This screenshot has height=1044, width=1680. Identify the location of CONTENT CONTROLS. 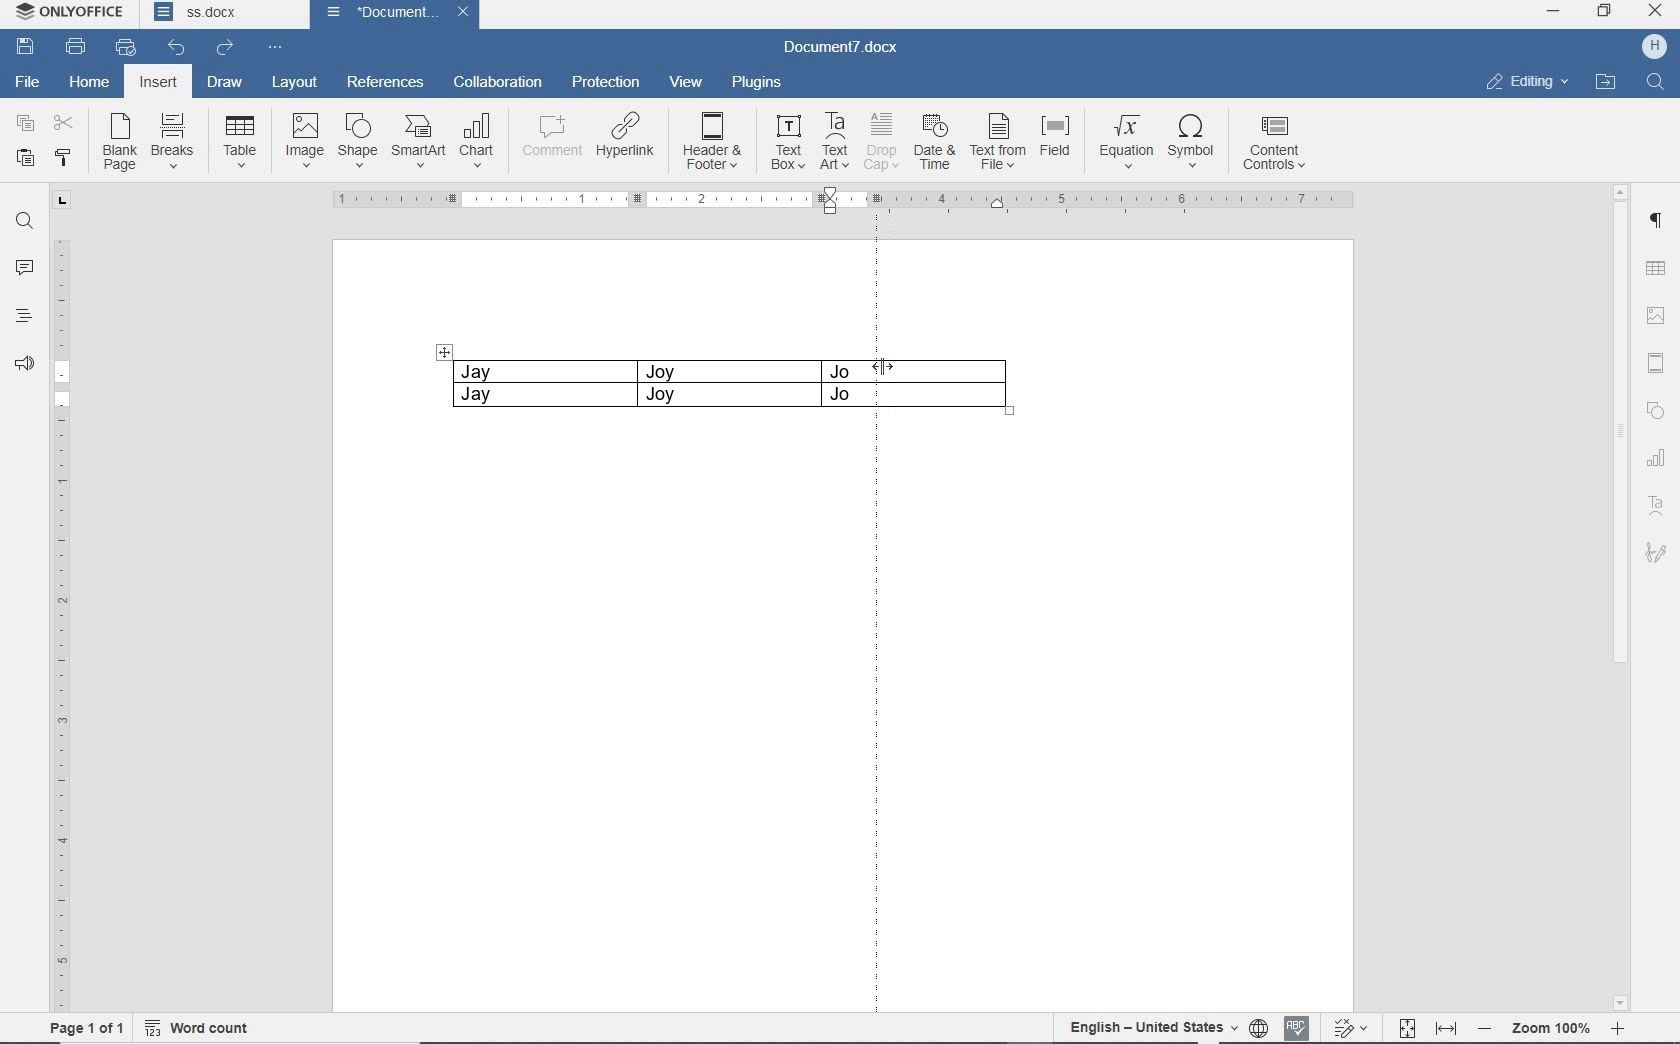
(1277, 144).